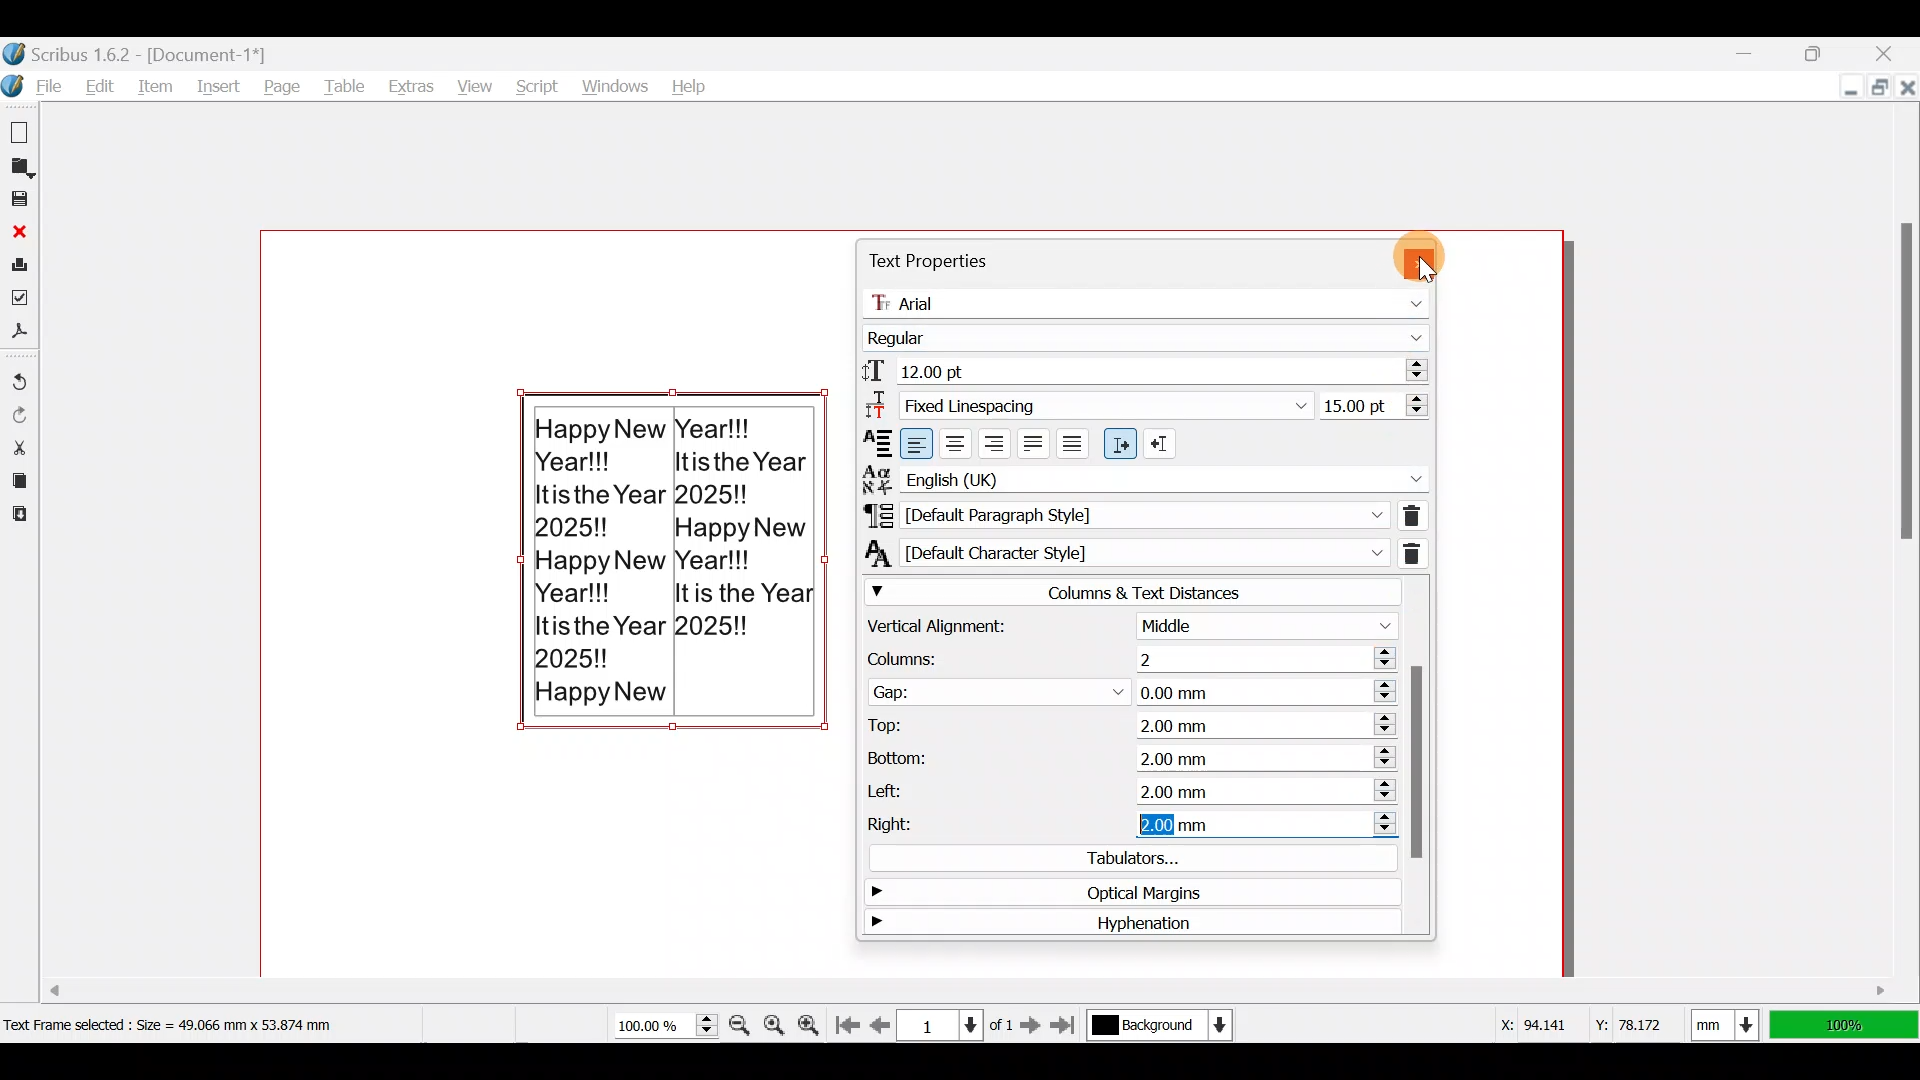 Image resolution: width=1920 pixels, height=1080 pixels. Describe the element at coordinates (881, 1021) in the screenshot. I see `Go to previous page` at that location.